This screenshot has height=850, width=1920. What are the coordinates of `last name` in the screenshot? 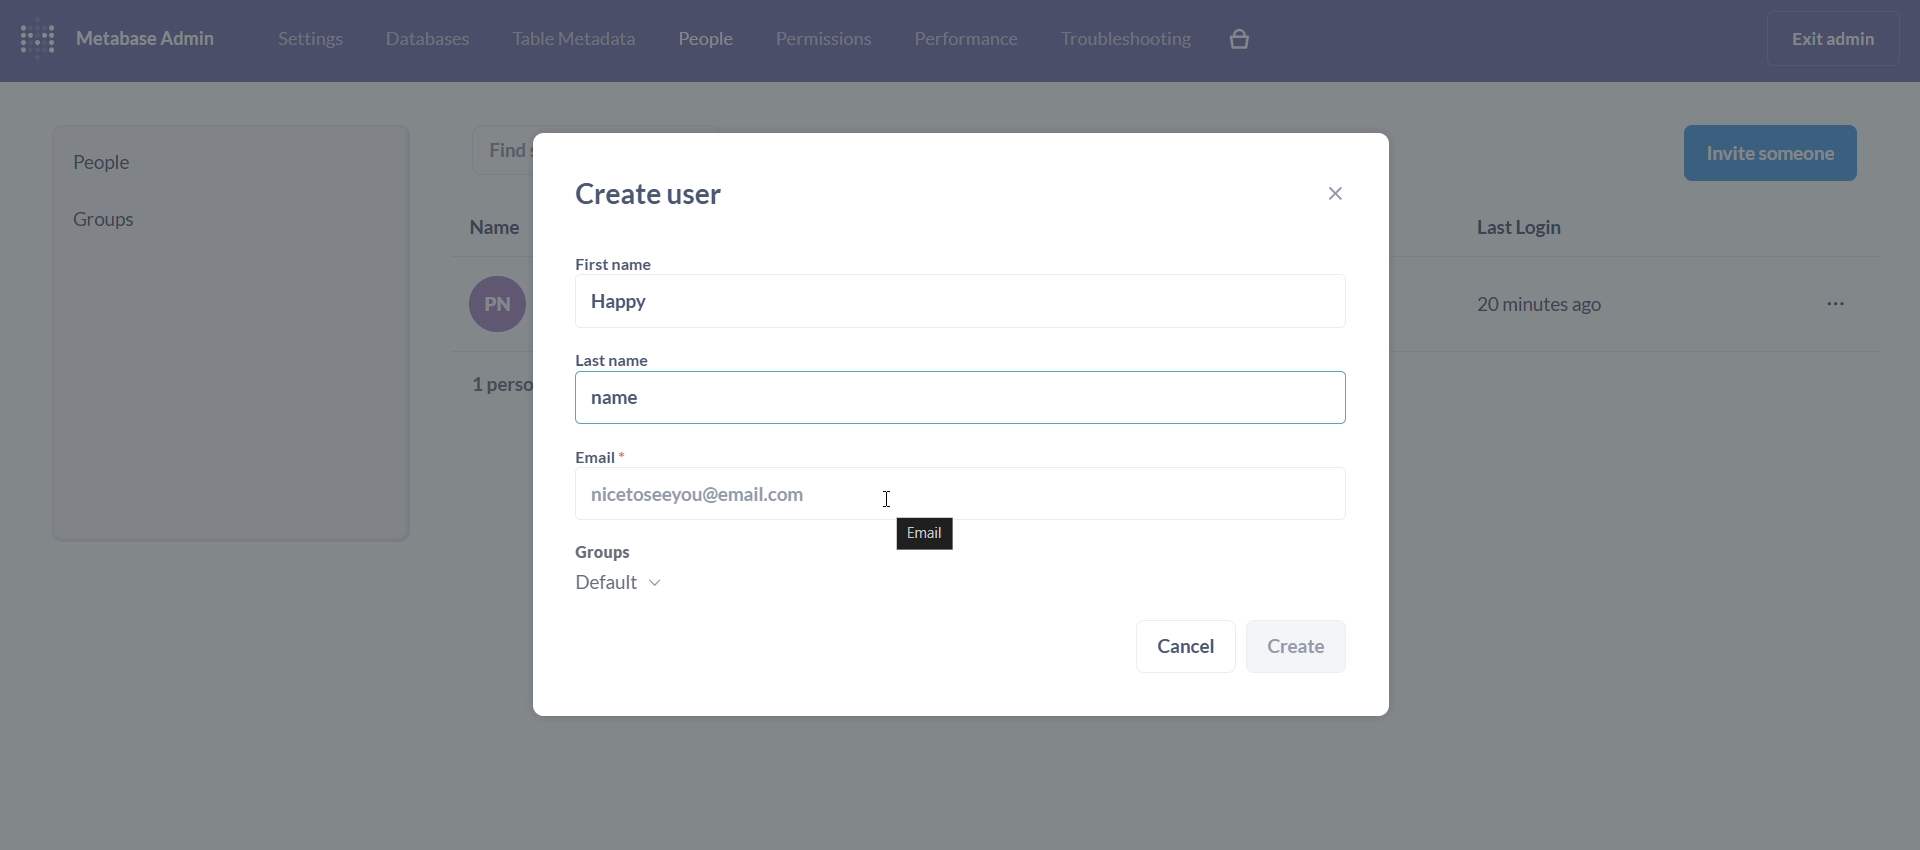 It's located at (631, 359).